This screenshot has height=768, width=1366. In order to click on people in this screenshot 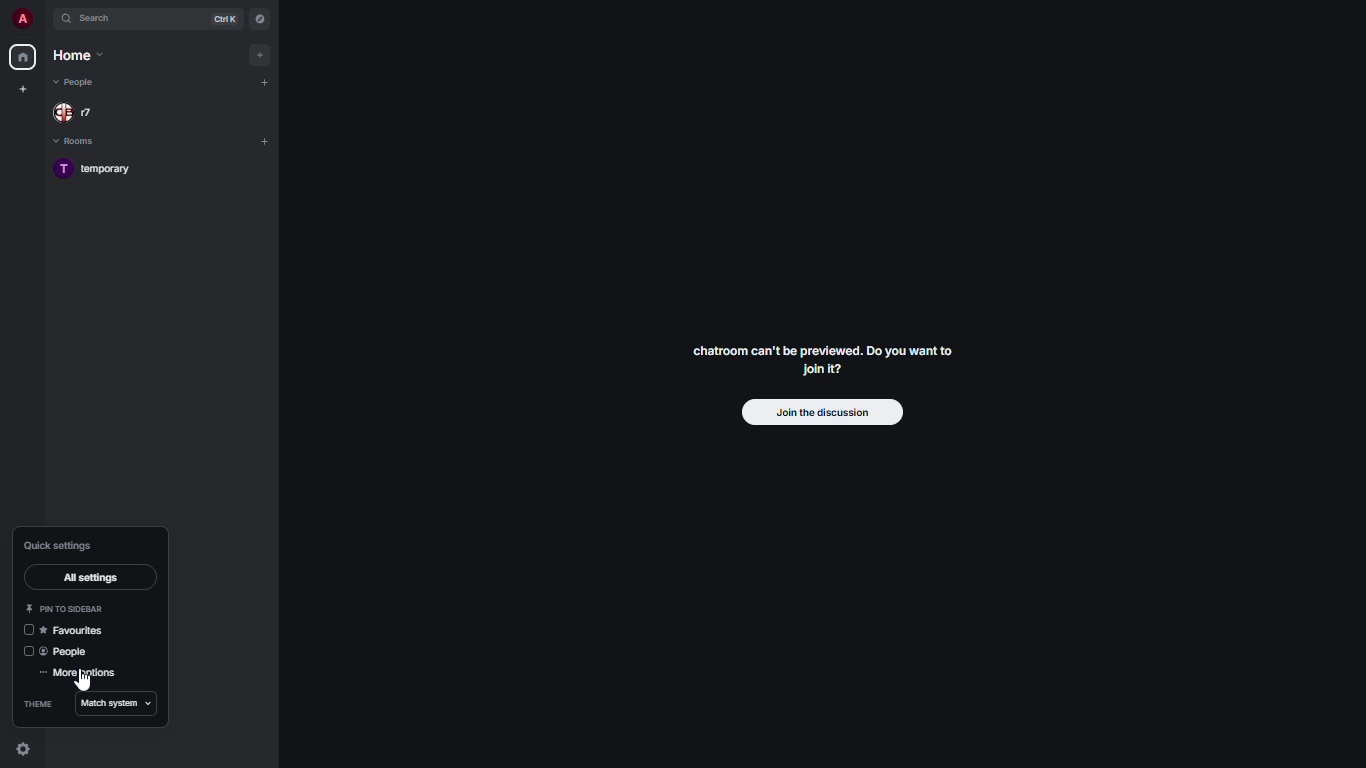, I will do `click(77, 651)`.